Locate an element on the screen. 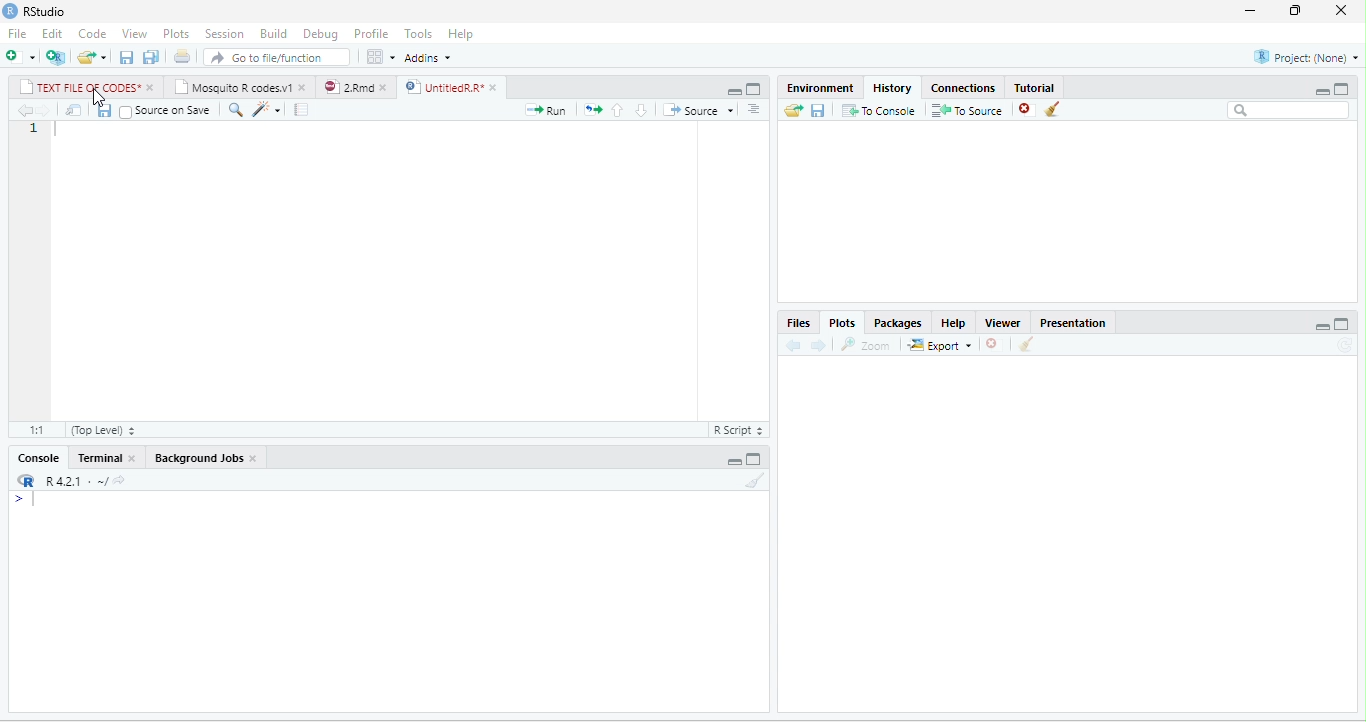 Image resolution: width=1366 pixels, height=722 pixels. resize is located at coordinates (1295, 11).